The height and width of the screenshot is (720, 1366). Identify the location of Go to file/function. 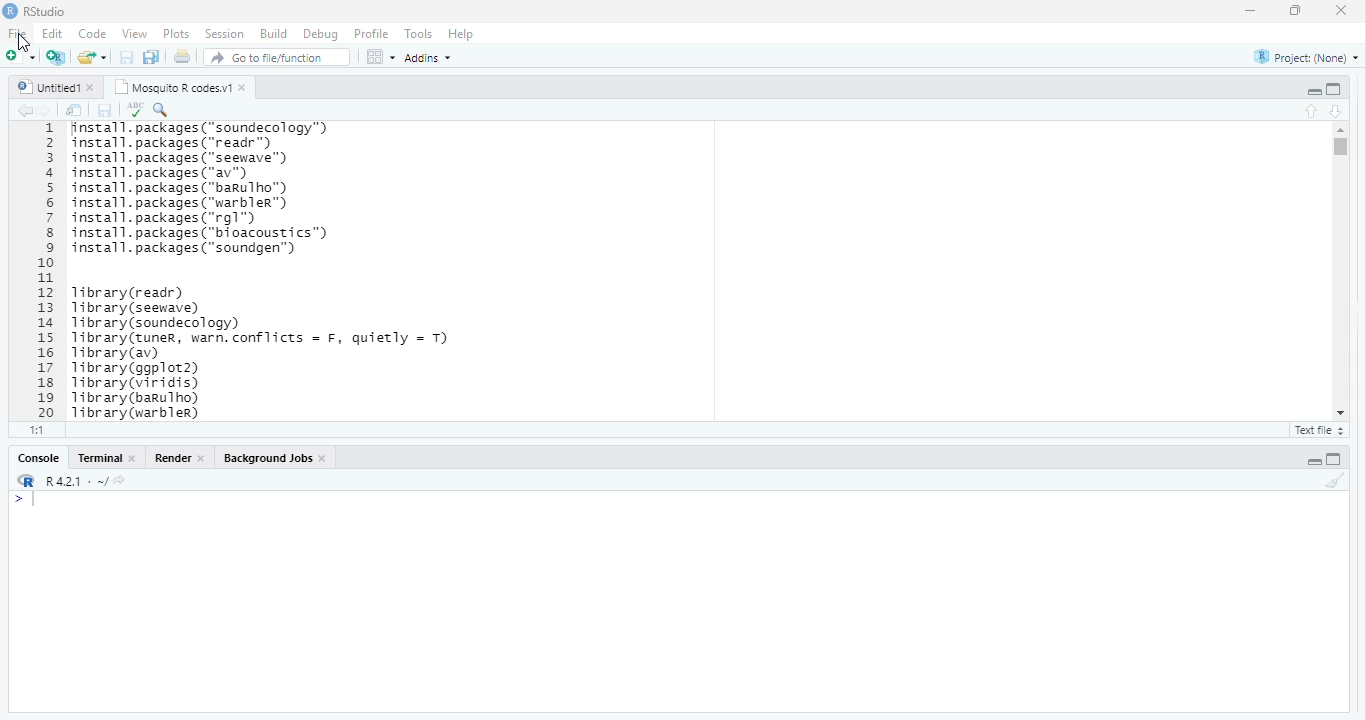
(278, 57).